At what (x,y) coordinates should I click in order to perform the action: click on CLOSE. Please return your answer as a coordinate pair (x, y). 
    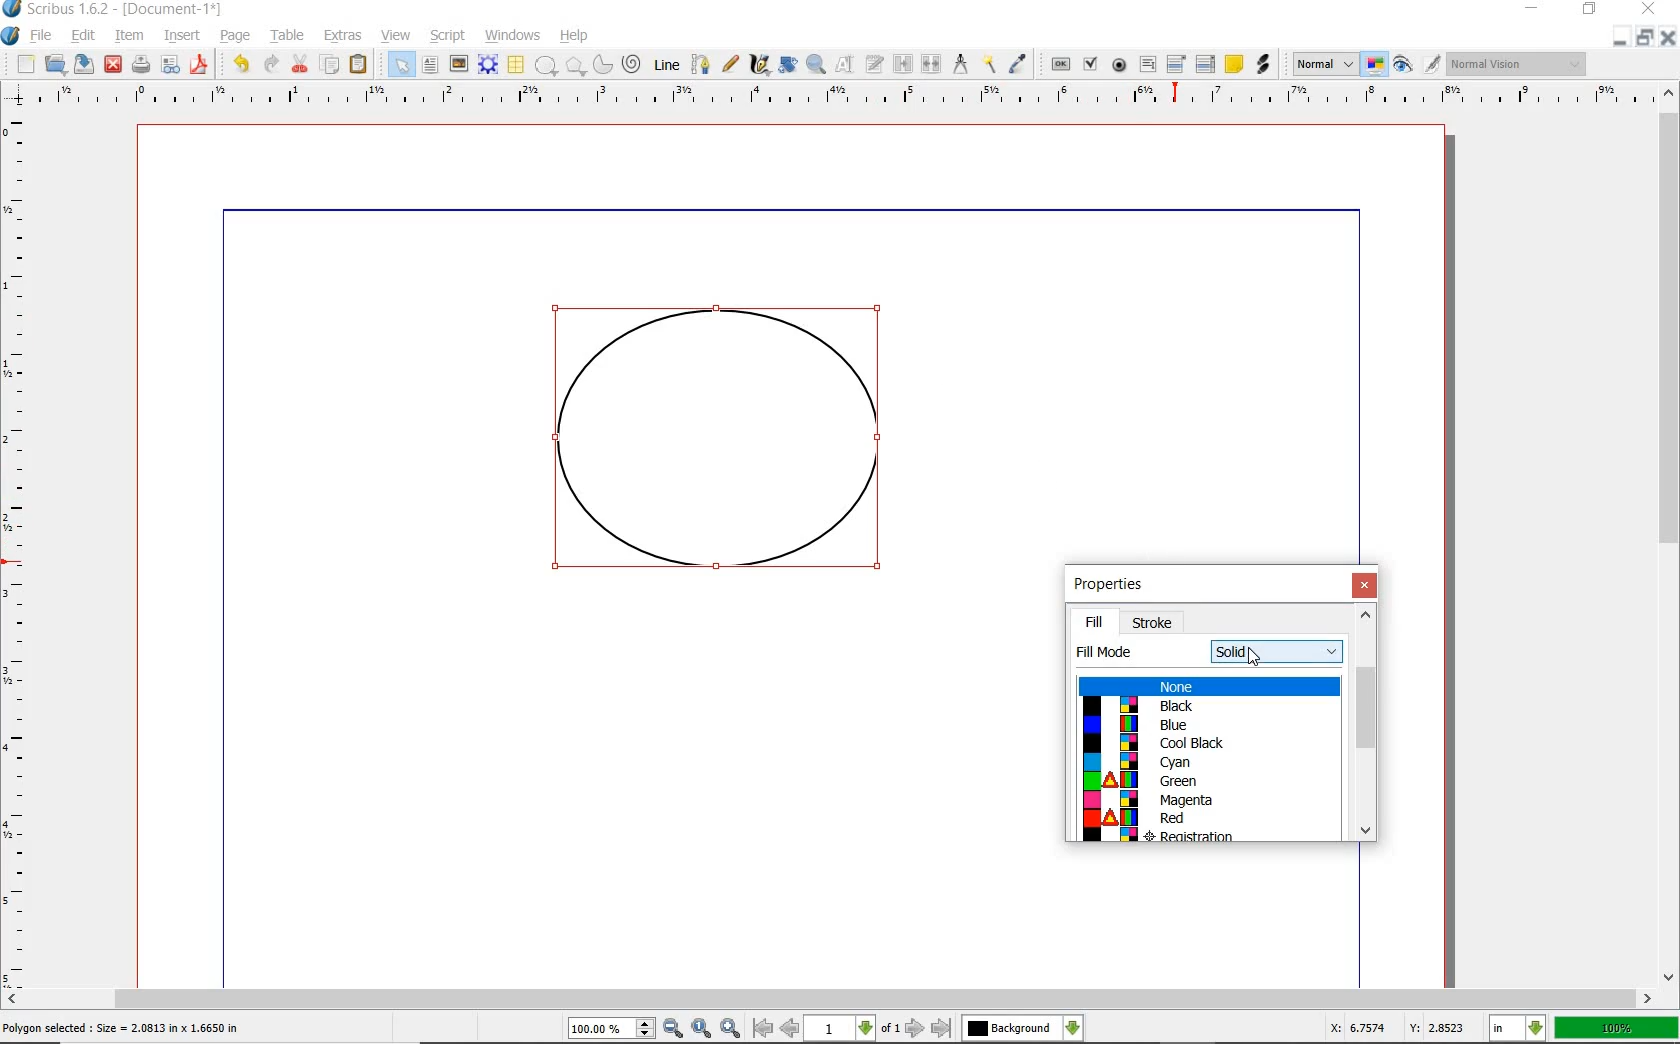
    Looking at the image, I should click on (113, 65).